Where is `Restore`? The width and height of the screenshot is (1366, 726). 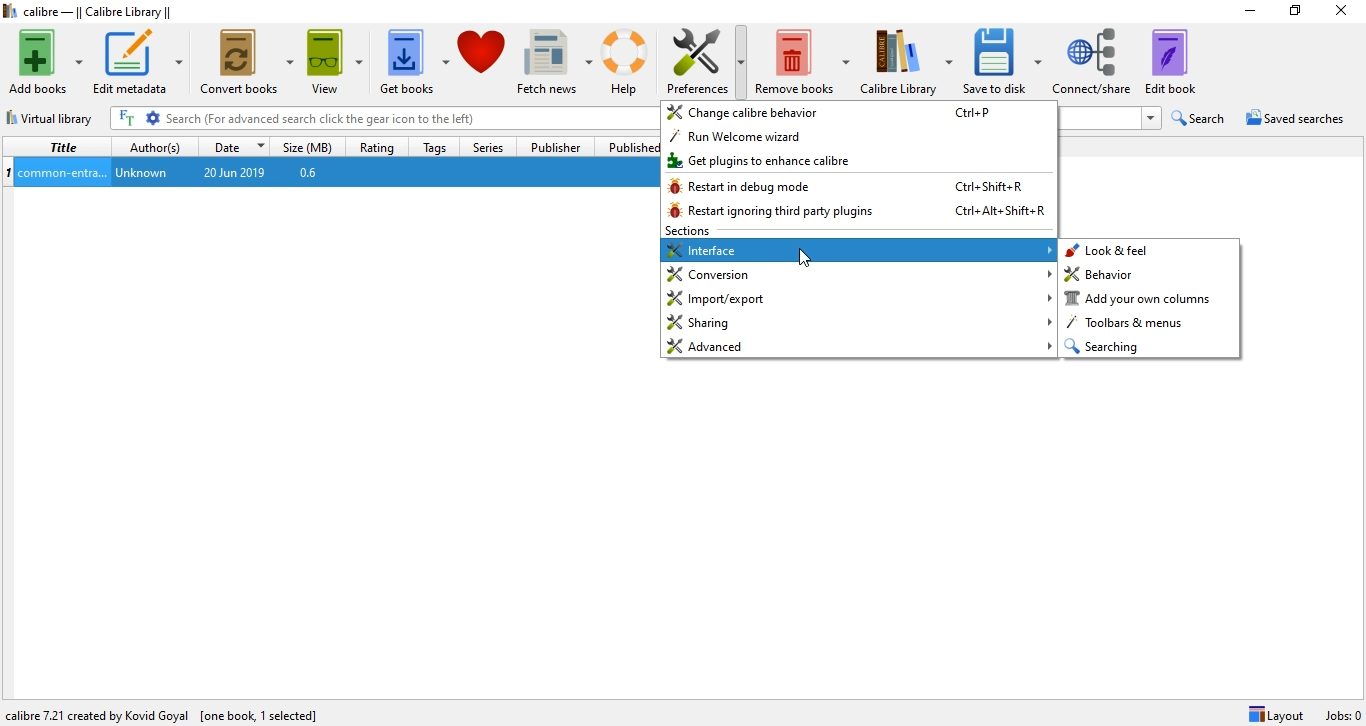
Restore is located at coordinates (1295, 14).